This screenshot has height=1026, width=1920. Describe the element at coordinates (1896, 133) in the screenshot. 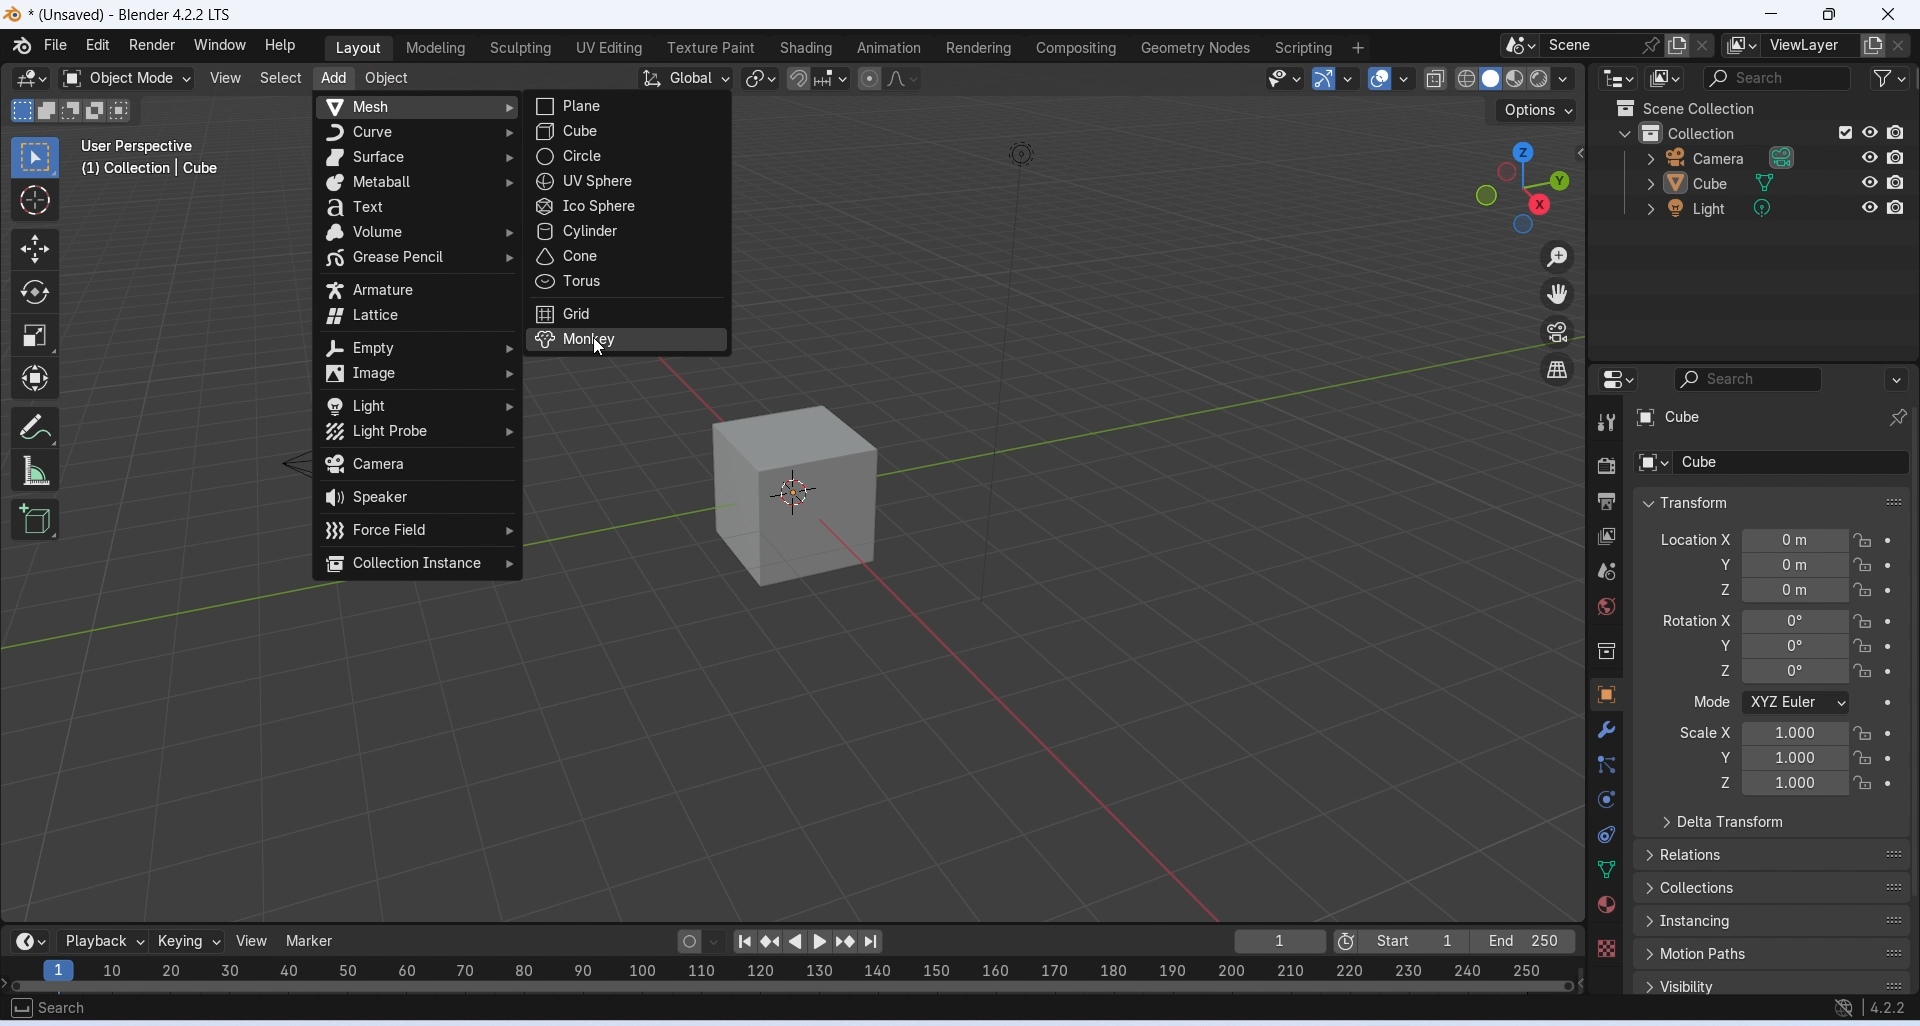

I see `disable in renders` at that location.